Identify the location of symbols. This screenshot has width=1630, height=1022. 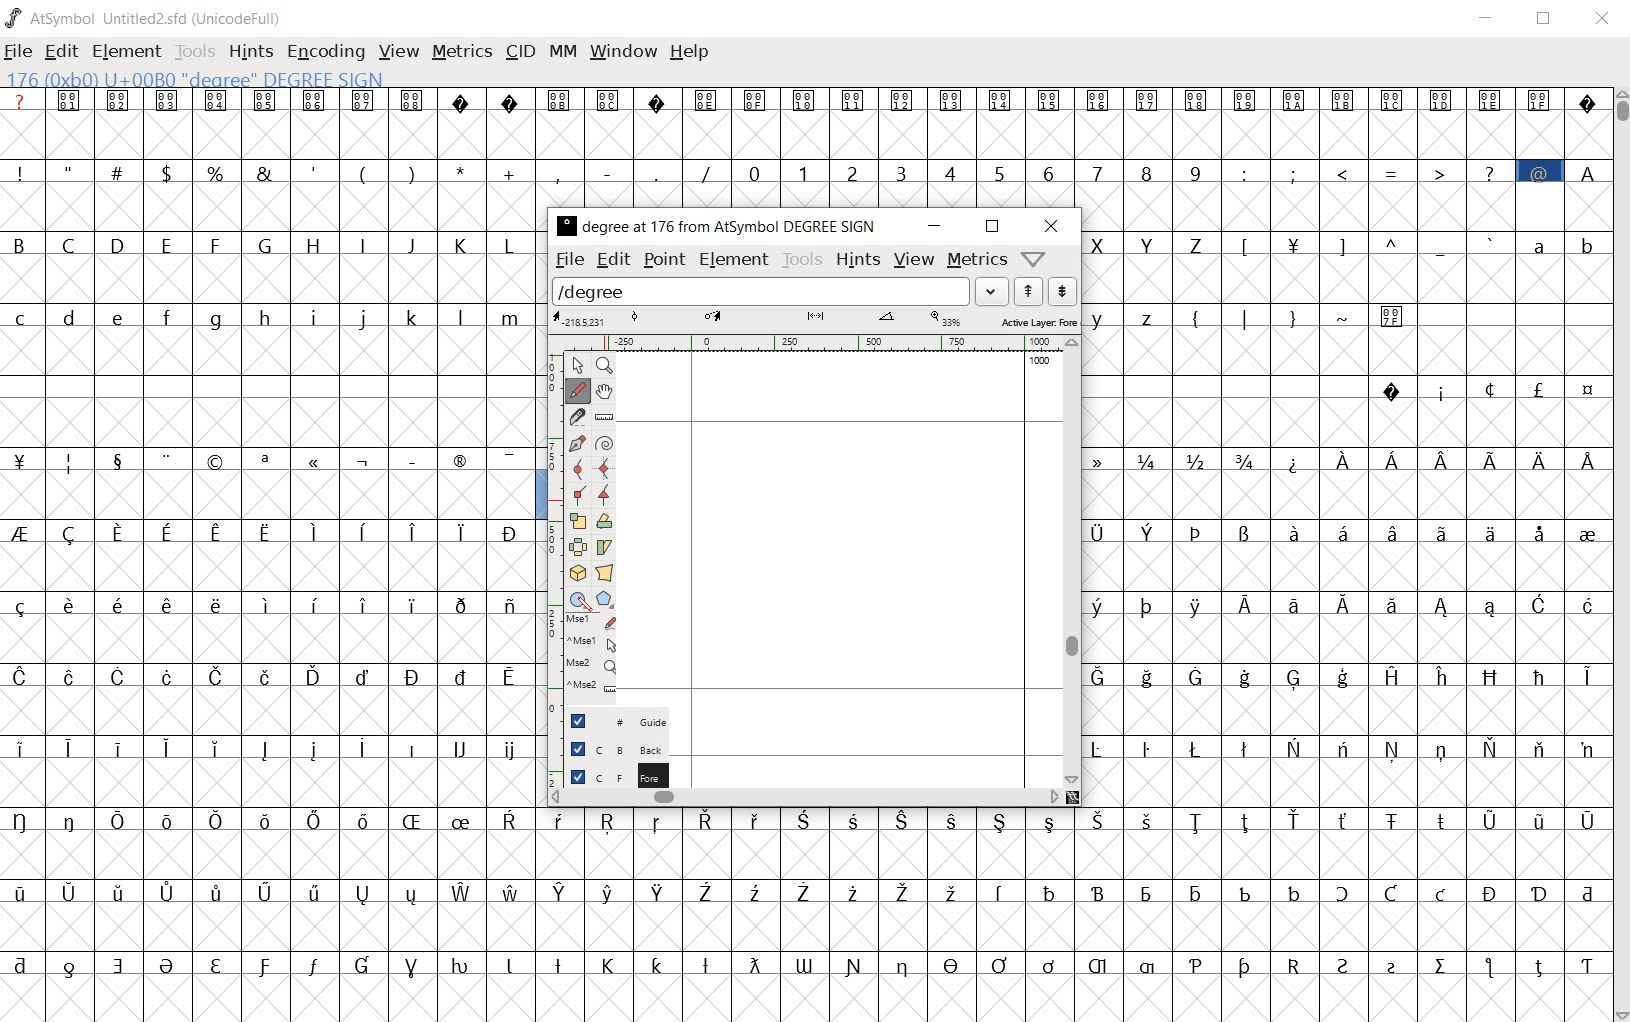
(1299, 315).